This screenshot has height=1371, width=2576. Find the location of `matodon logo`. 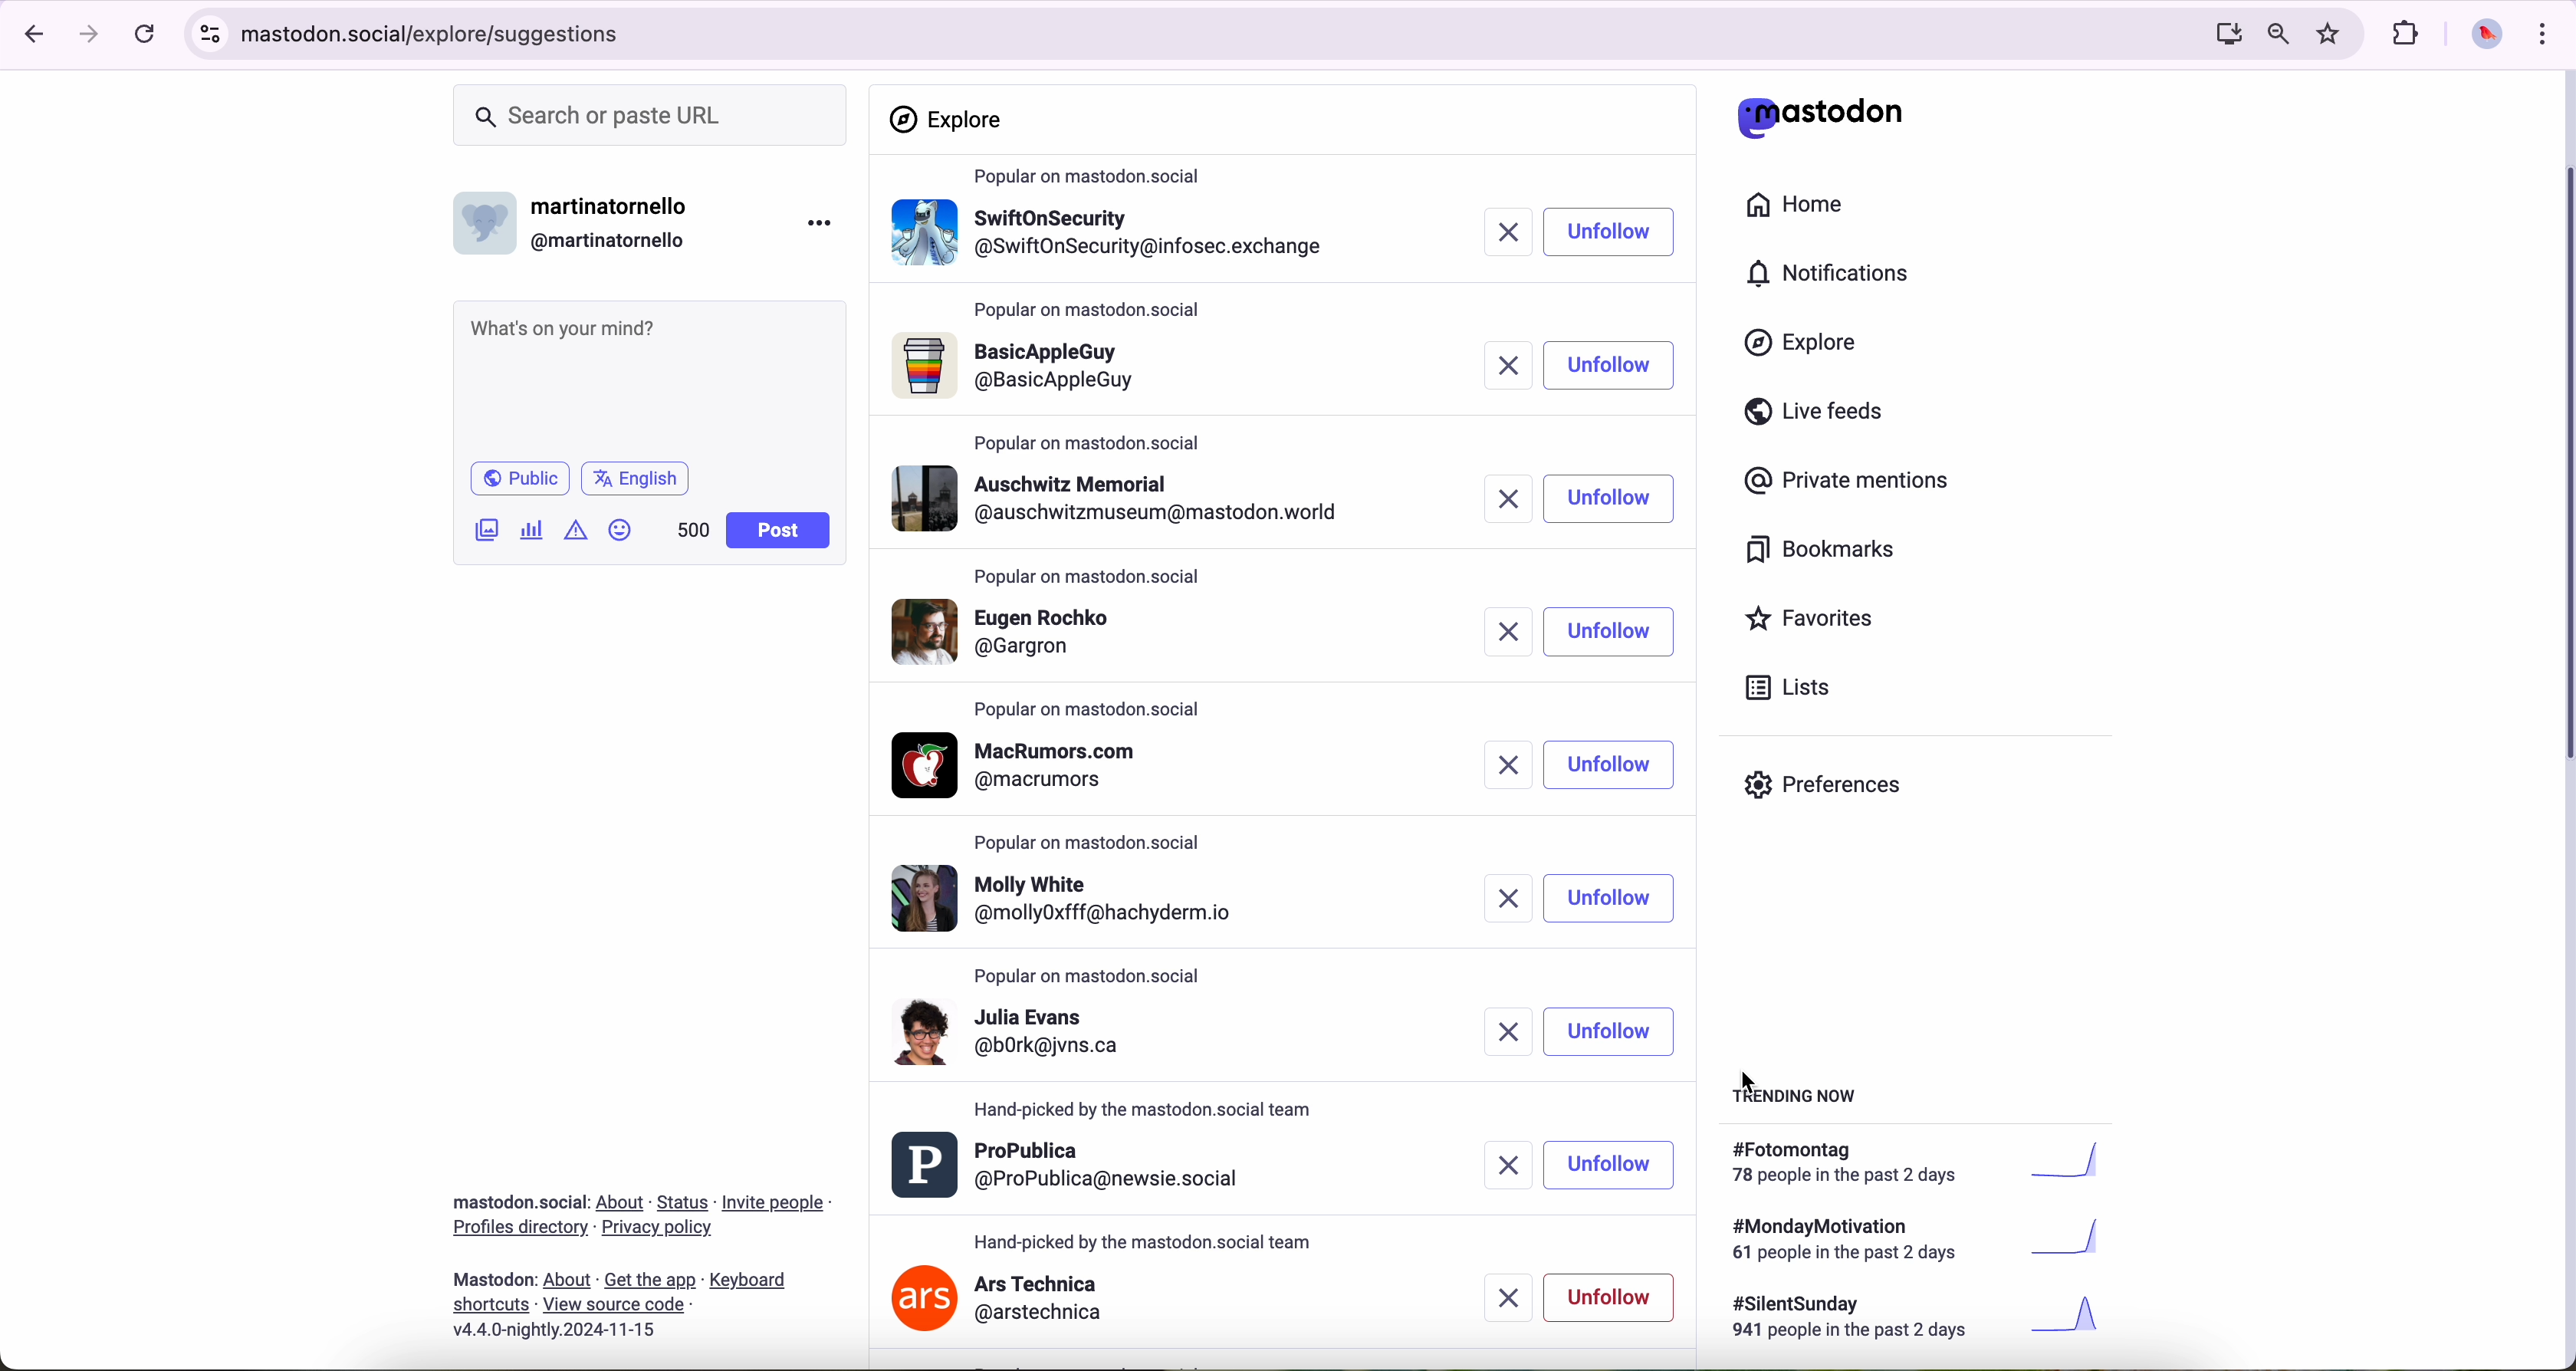

matodon logo is located at coordinates (1821, 117).